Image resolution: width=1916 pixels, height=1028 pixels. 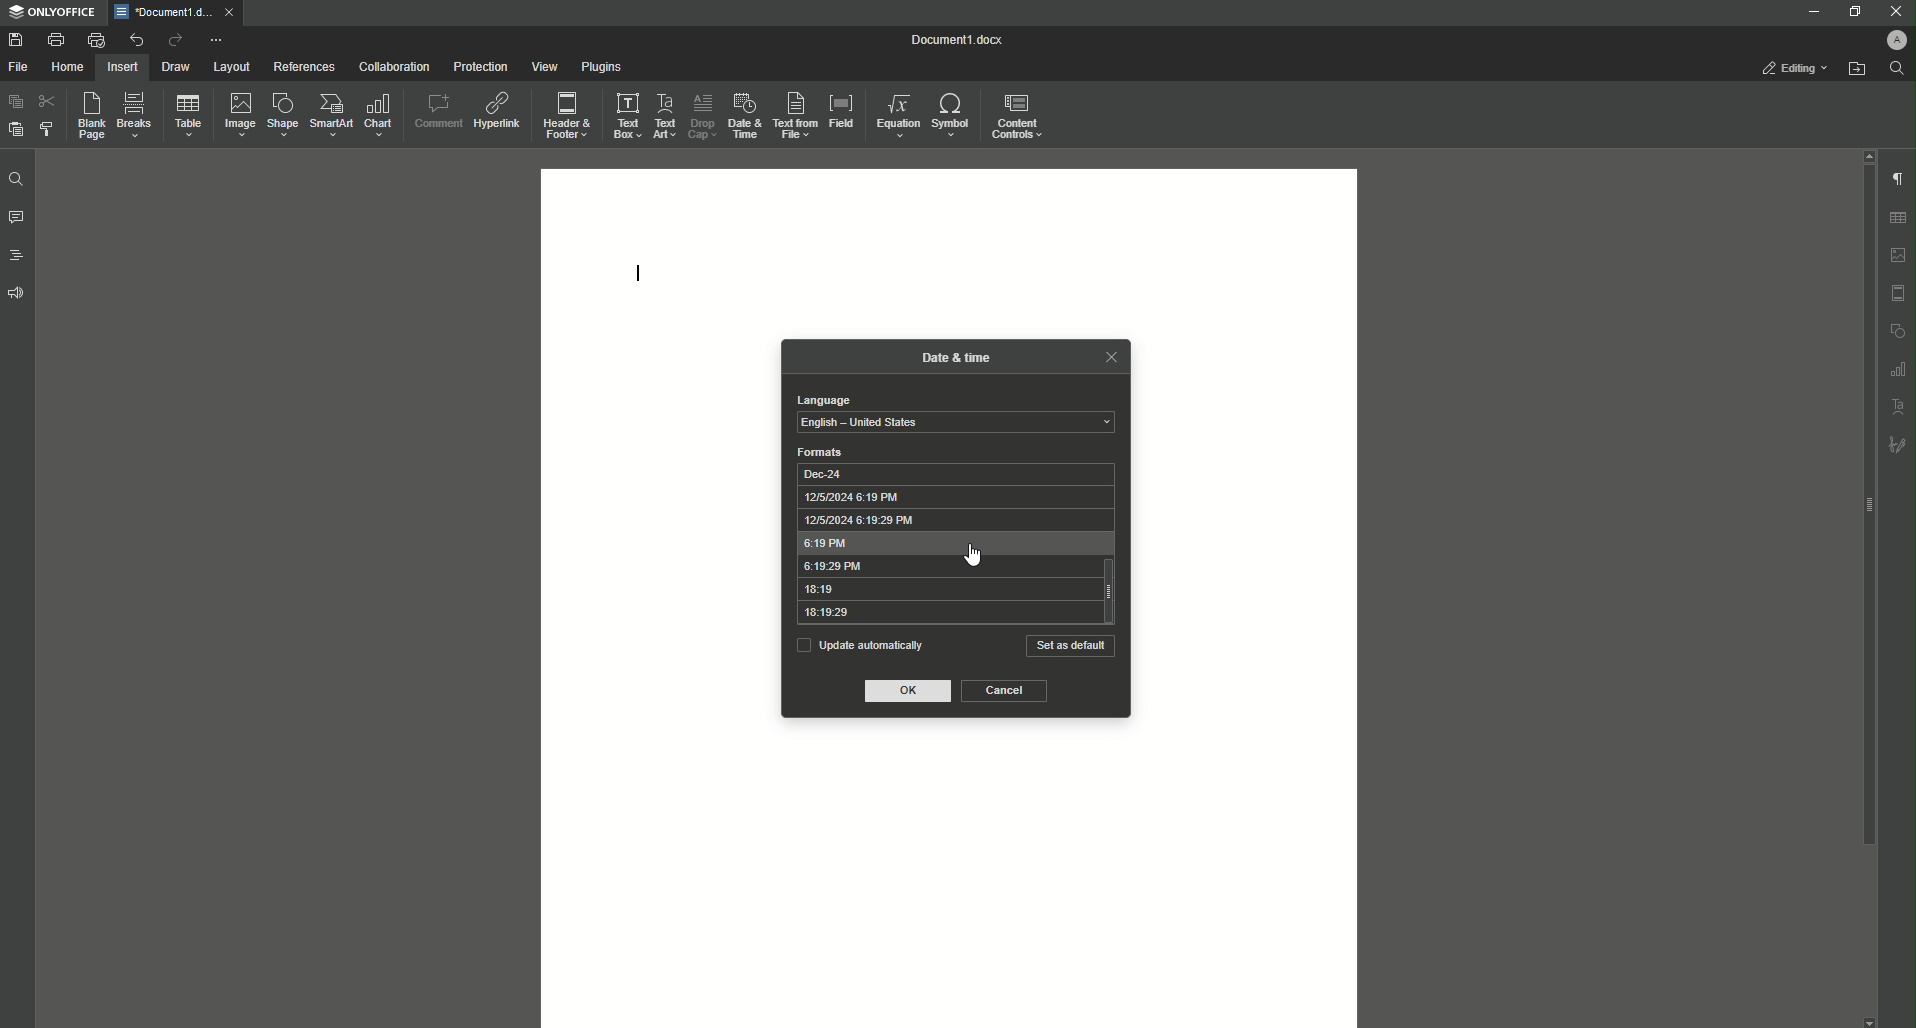 What do you see at coordinates (51, 13) in the screenshot?
I see `ONLYOFFICE` at bounding box center [51, 13].